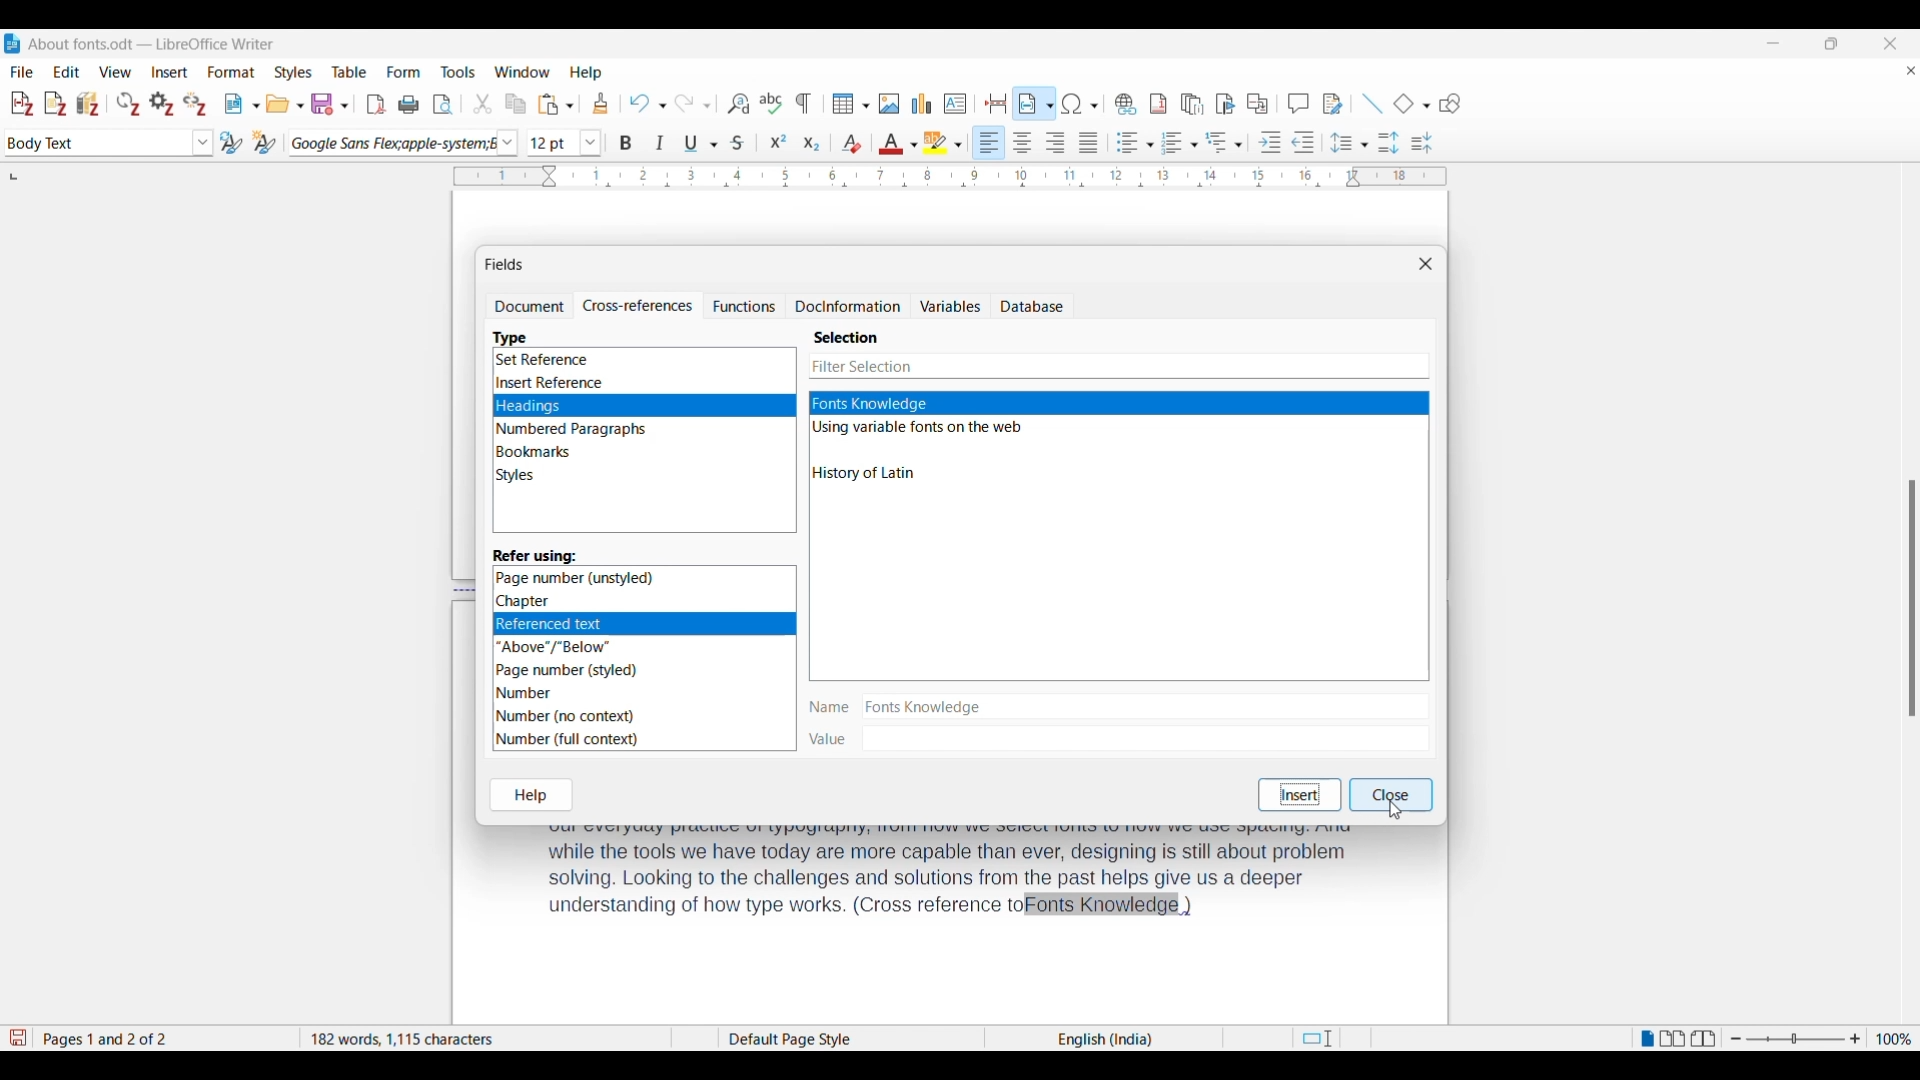  What do you see at coordinates (180, 80) in the screenshot?
I see `Cursor clicking on insert menu` at bounding box center [180, 80].